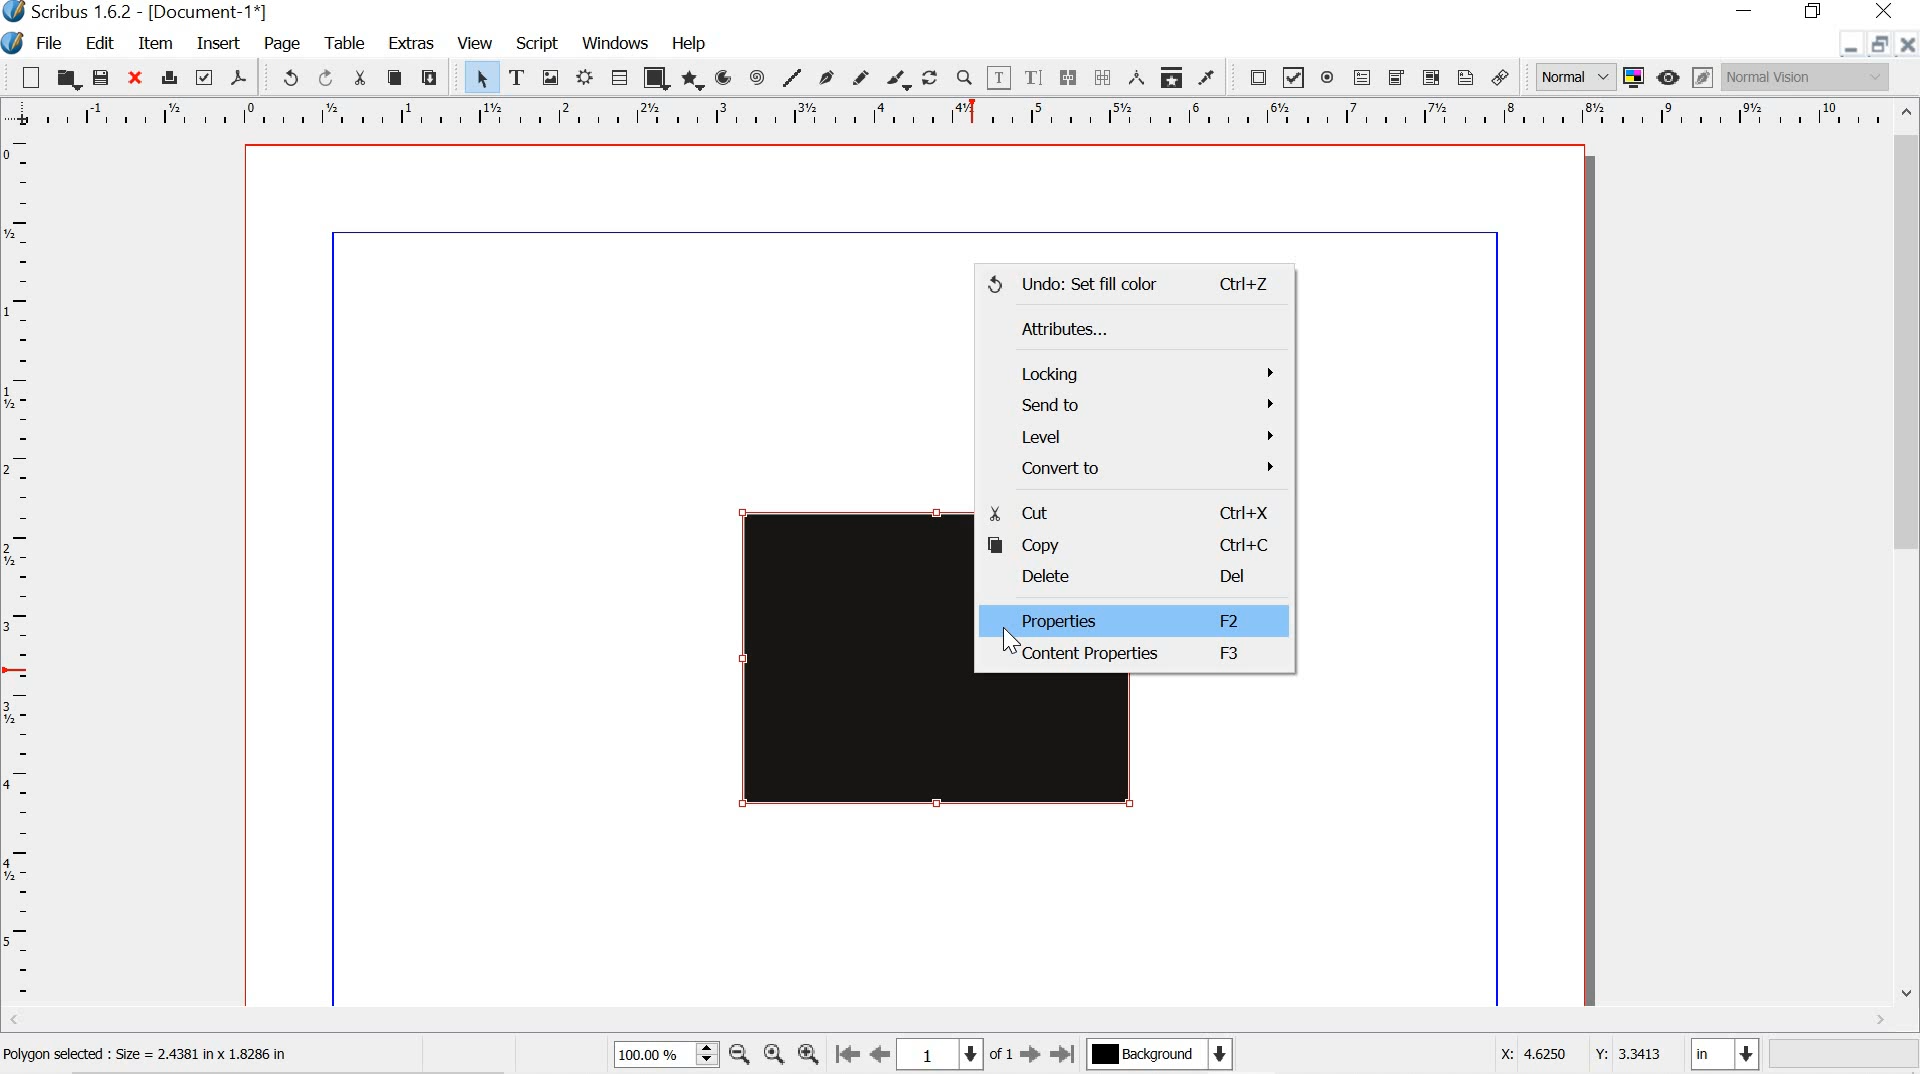  What do you see at coordinates (66, 77) in the screenshot?
I see `open` at bounding box center [66, 77].